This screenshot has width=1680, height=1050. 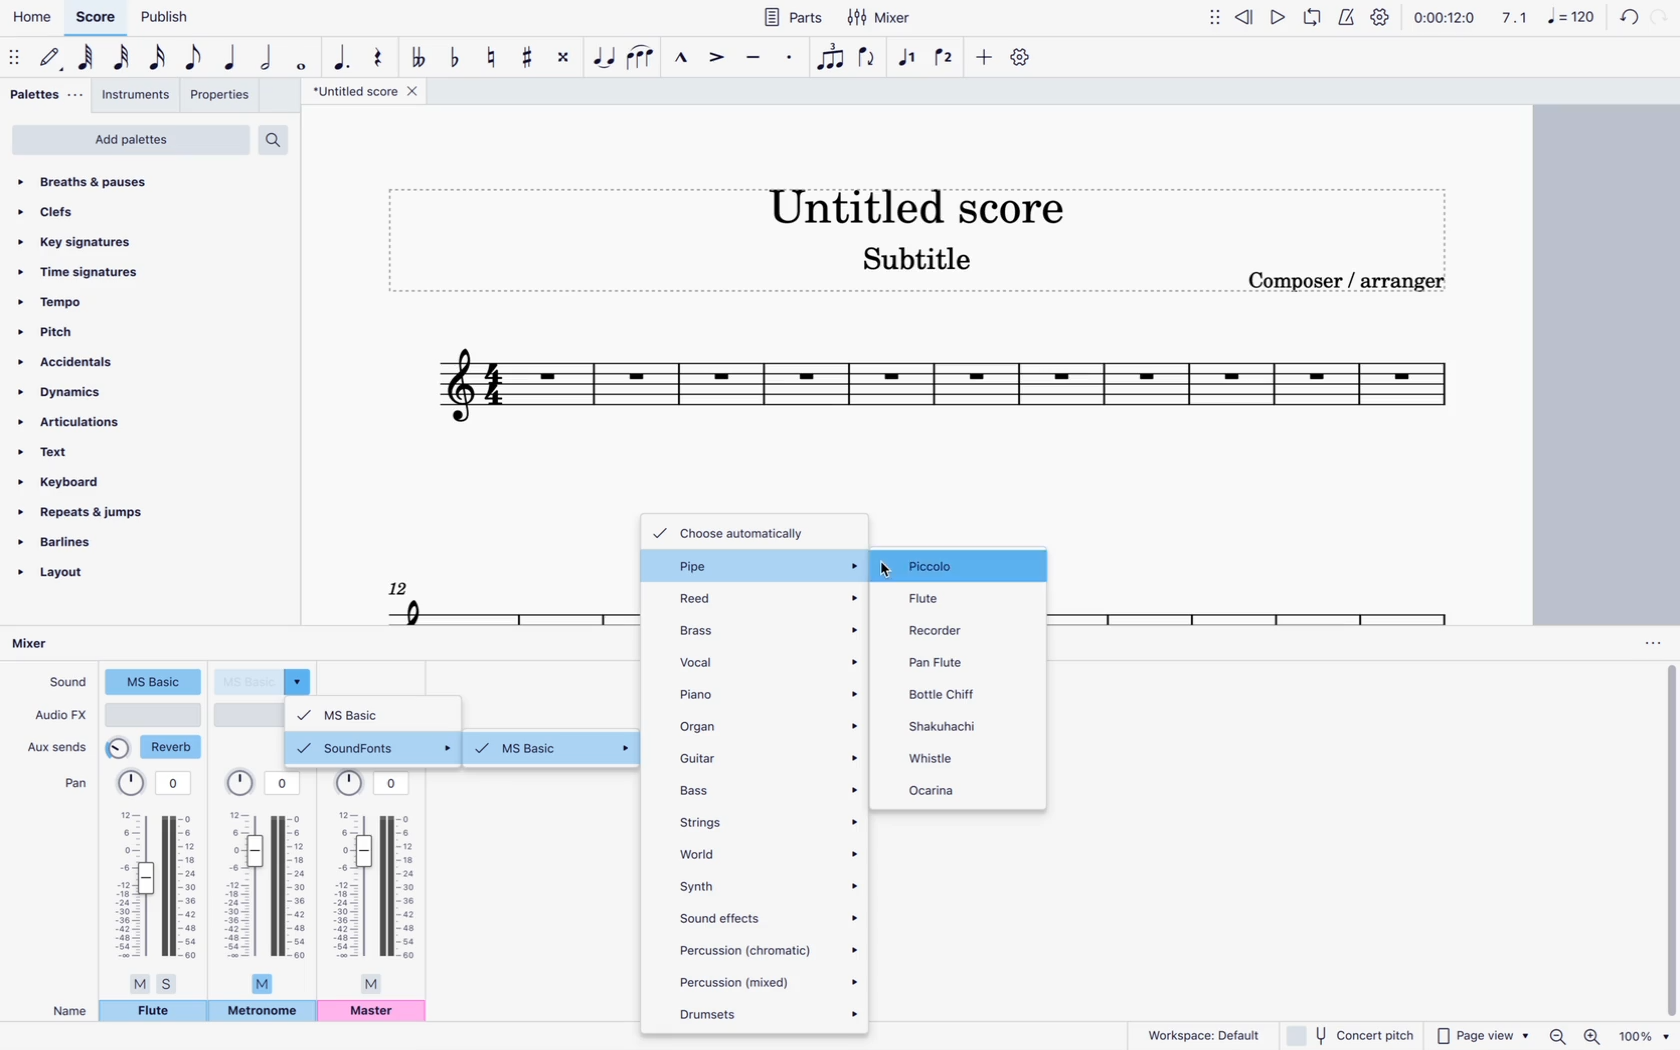 I want to click on score title, so click(x=364, y=93).